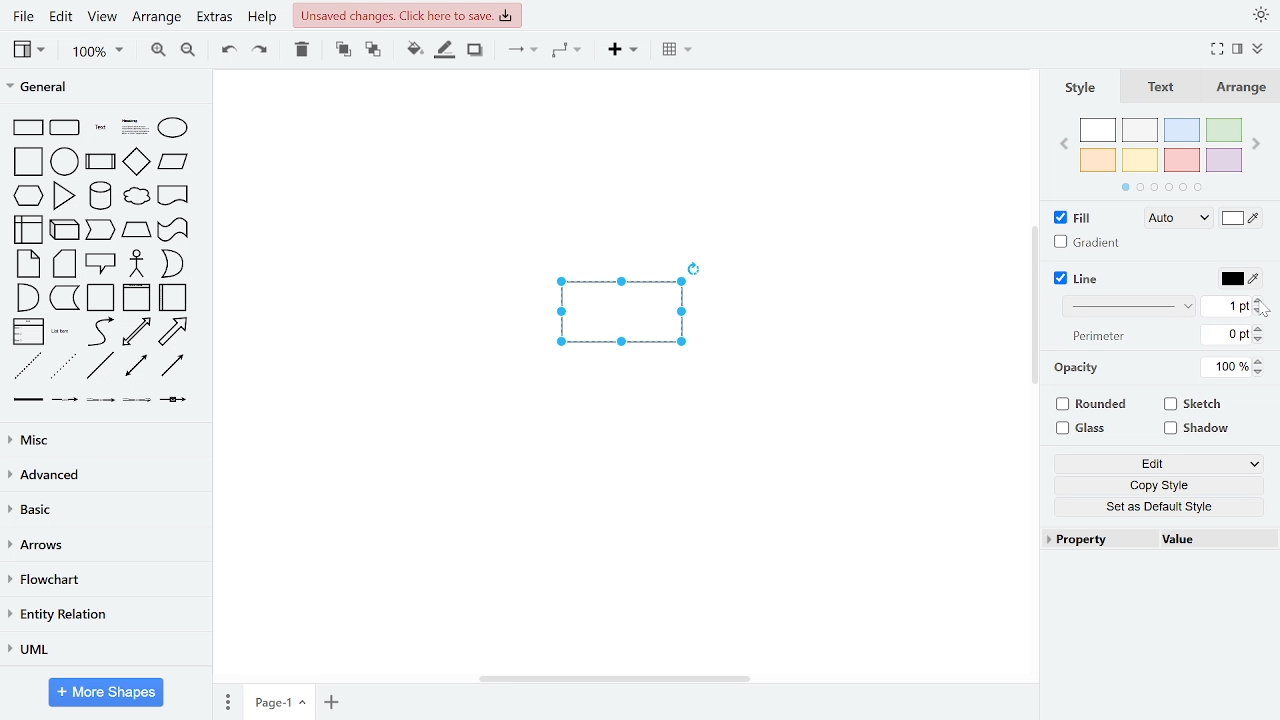 The image size is (1280, 720). What do you see at coordinates (522, 52) in the screenshot?
I see `connection` at bounding box center [522, 52].